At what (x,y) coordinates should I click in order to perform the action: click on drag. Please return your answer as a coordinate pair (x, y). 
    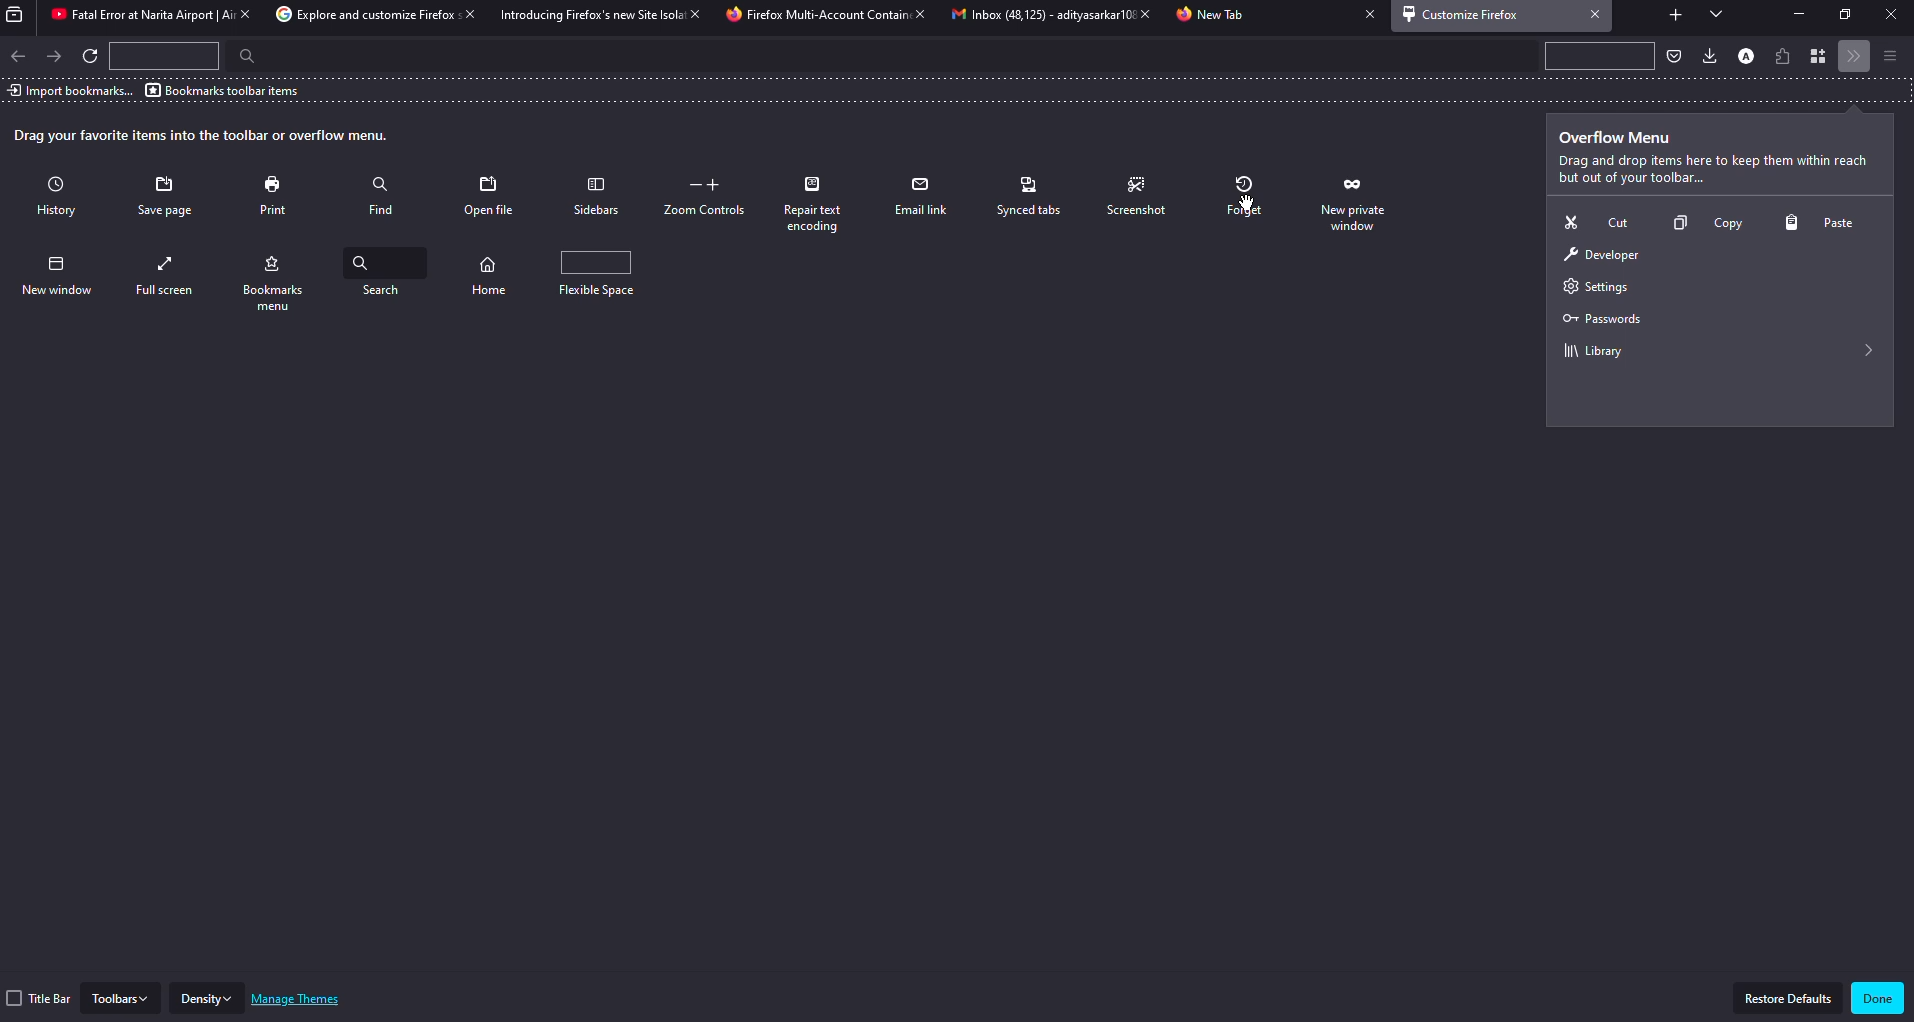
    Looking at the image, I should click on (204, 136).